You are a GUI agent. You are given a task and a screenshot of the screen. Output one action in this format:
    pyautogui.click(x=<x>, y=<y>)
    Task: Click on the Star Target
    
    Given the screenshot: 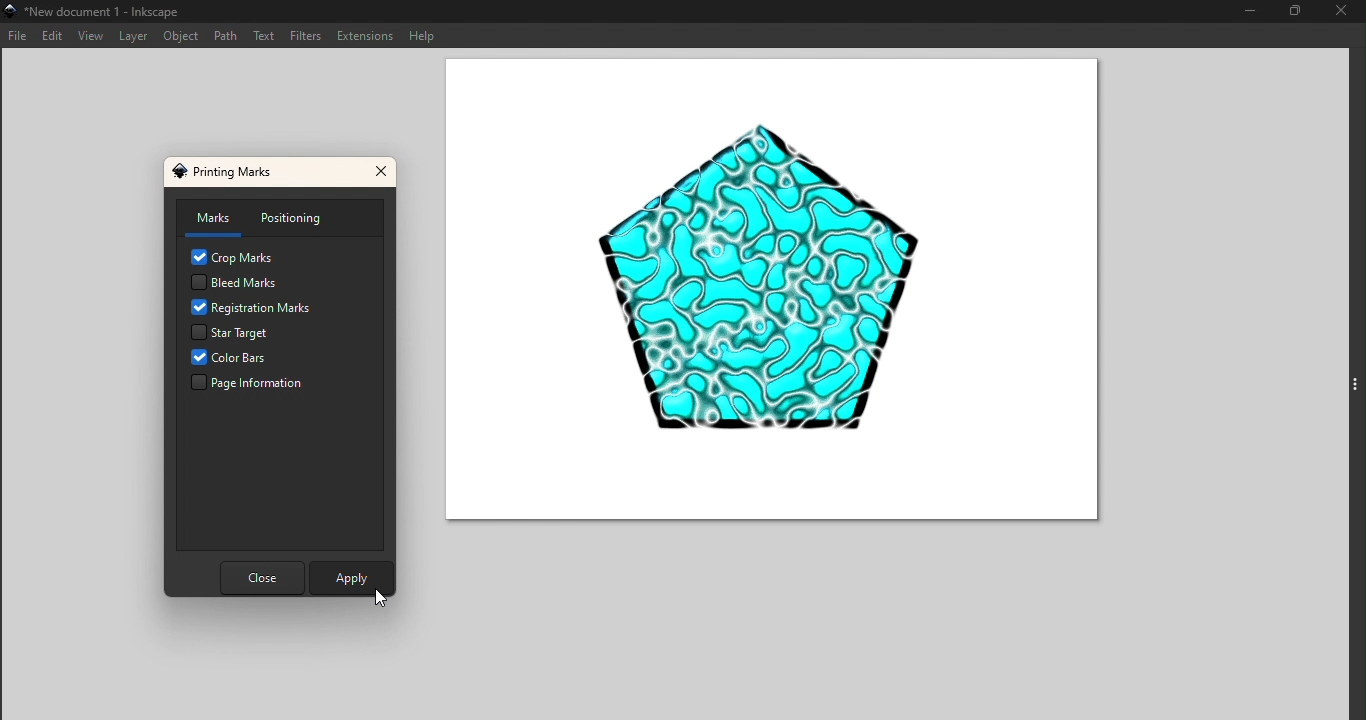 What is the action you would take?
    pyautogui.click(x=258, y=333)
    